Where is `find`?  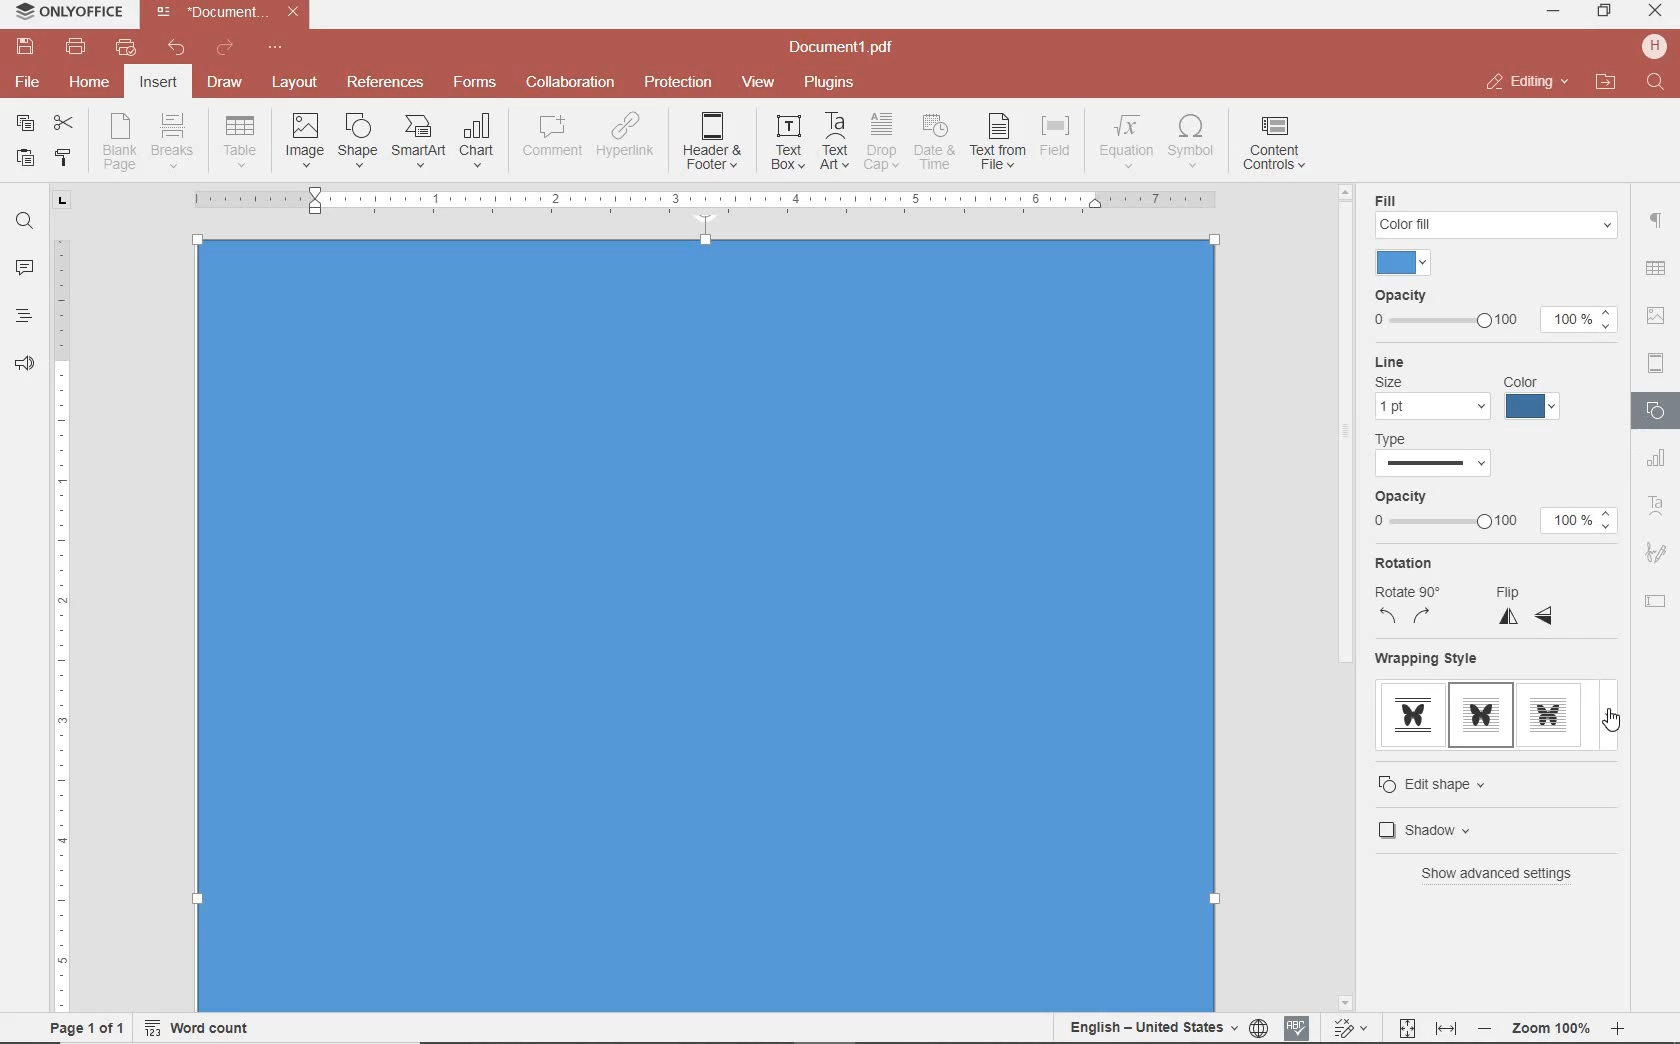
find is located at coordinates (24, 219).